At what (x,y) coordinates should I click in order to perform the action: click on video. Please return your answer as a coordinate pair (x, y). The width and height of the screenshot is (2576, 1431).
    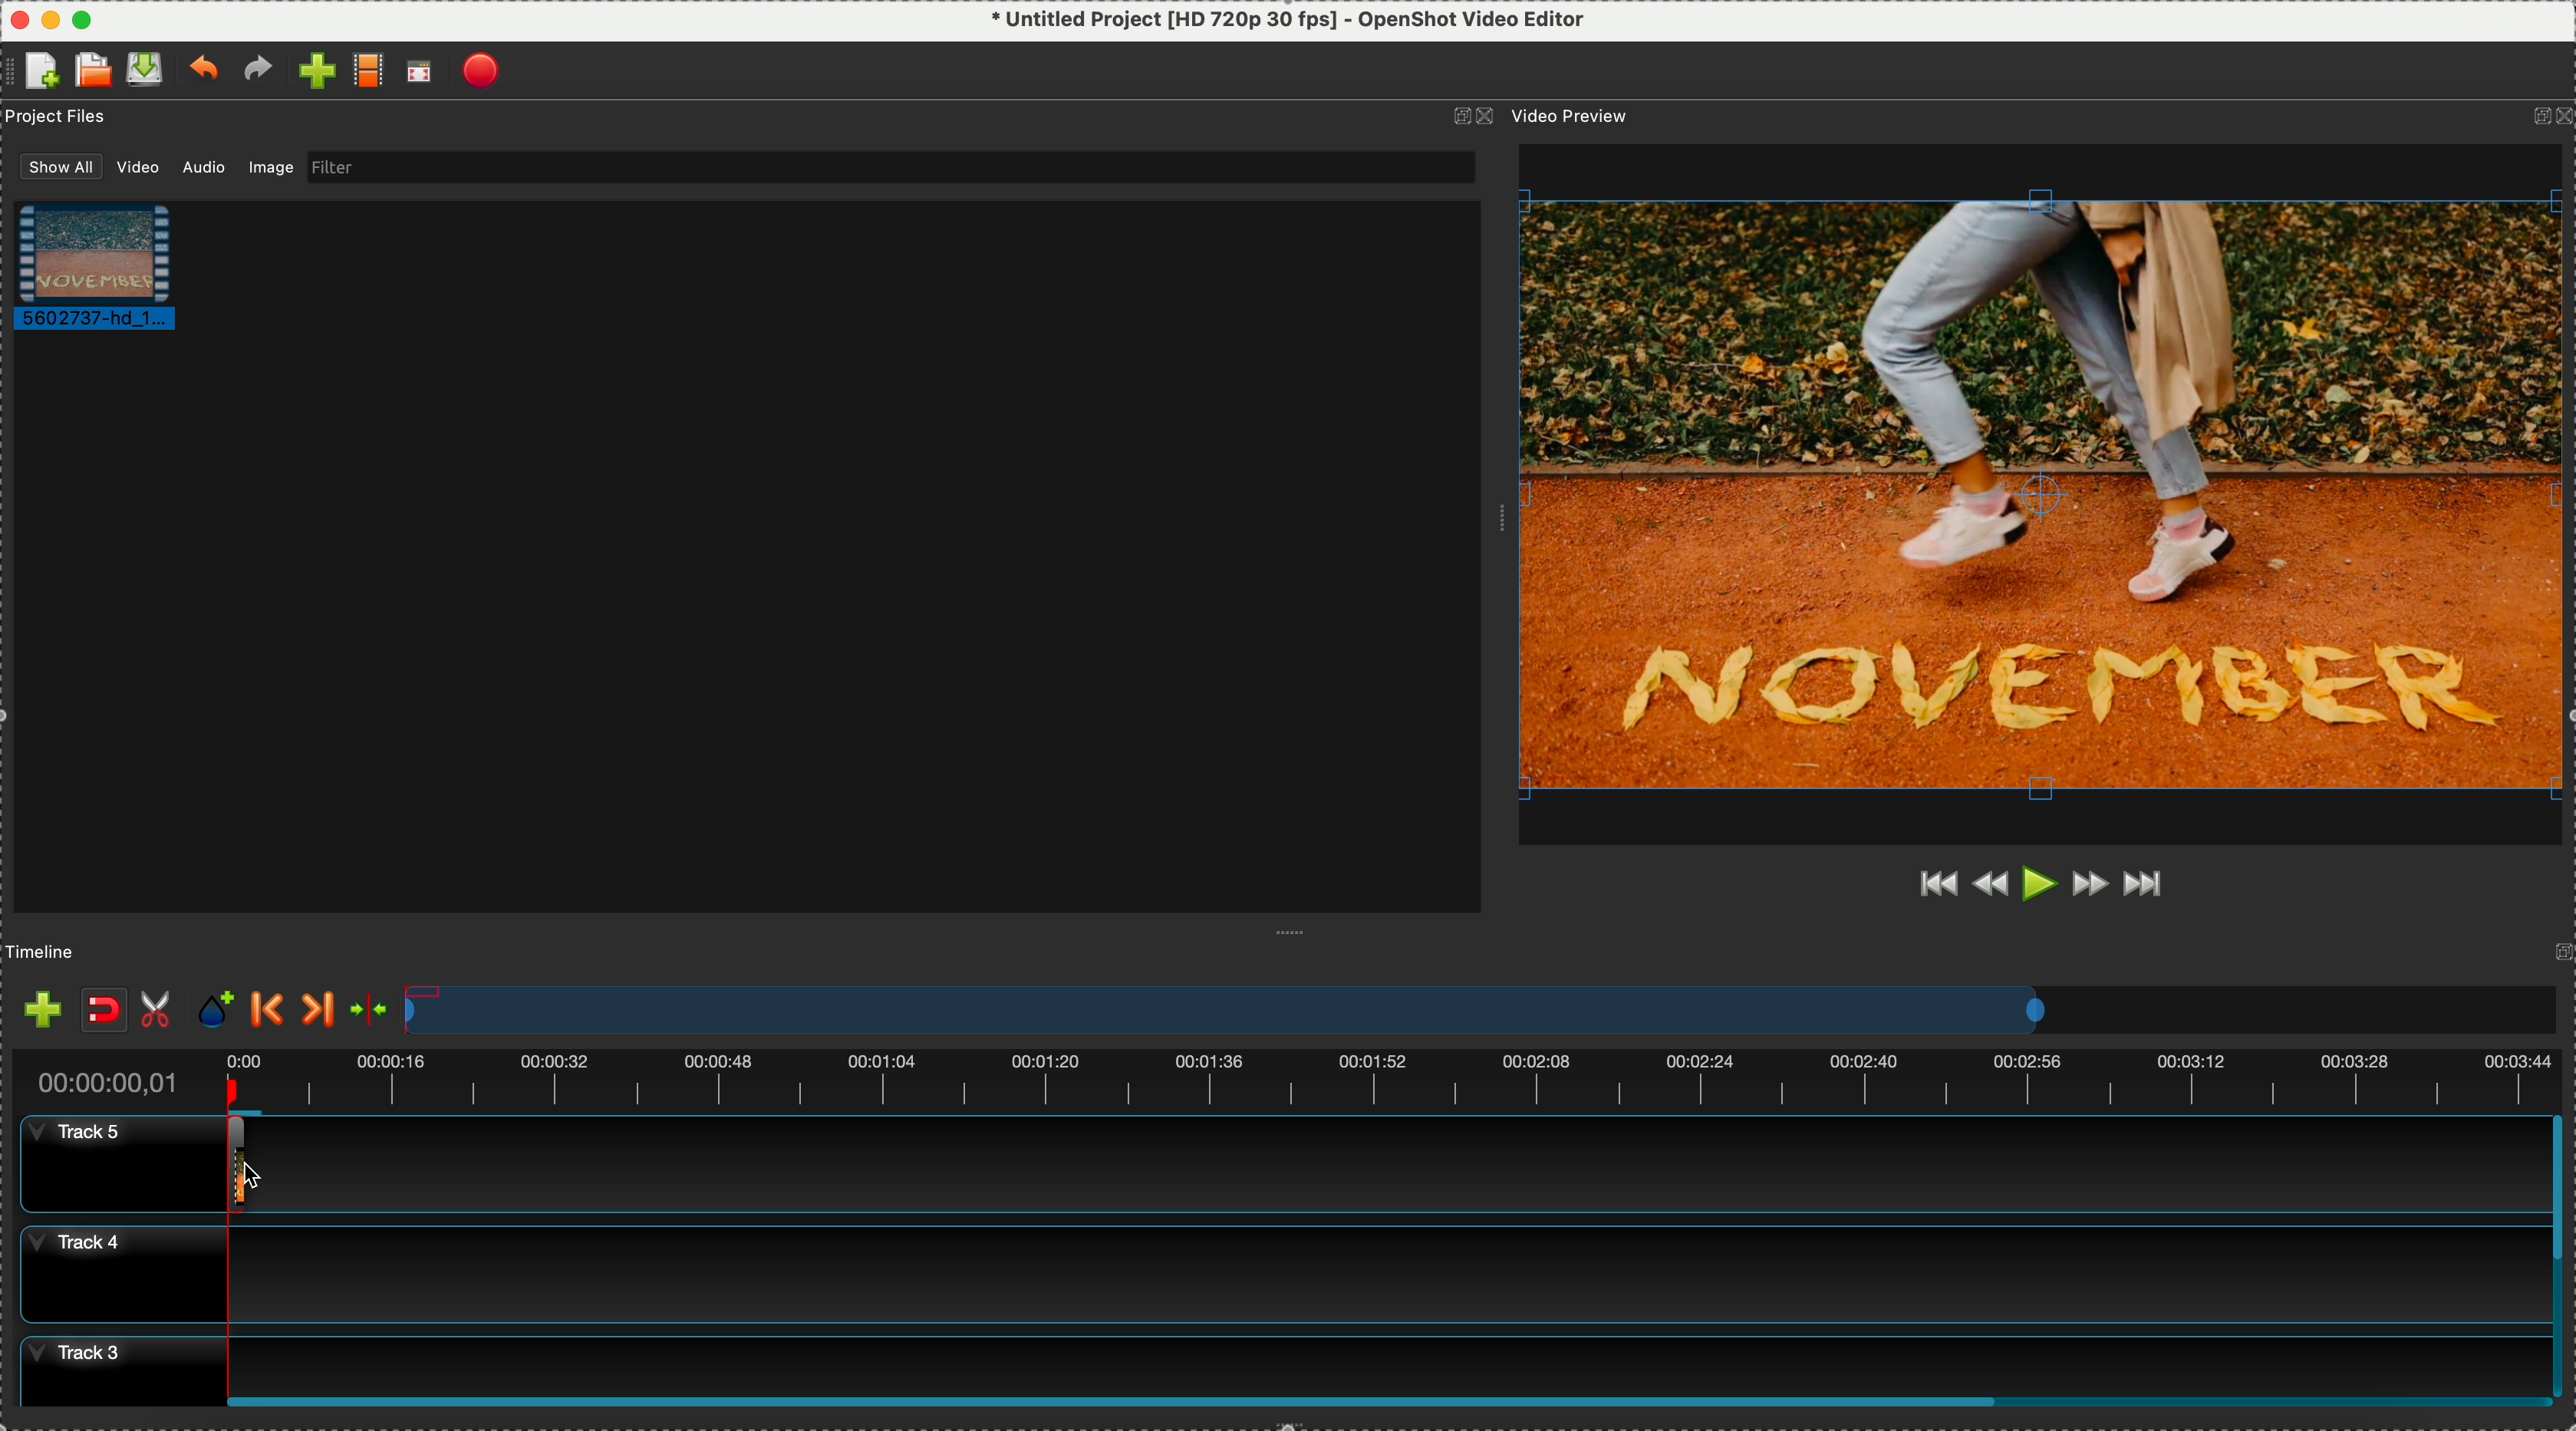
    Looking at the image, I should click on (135, 168).